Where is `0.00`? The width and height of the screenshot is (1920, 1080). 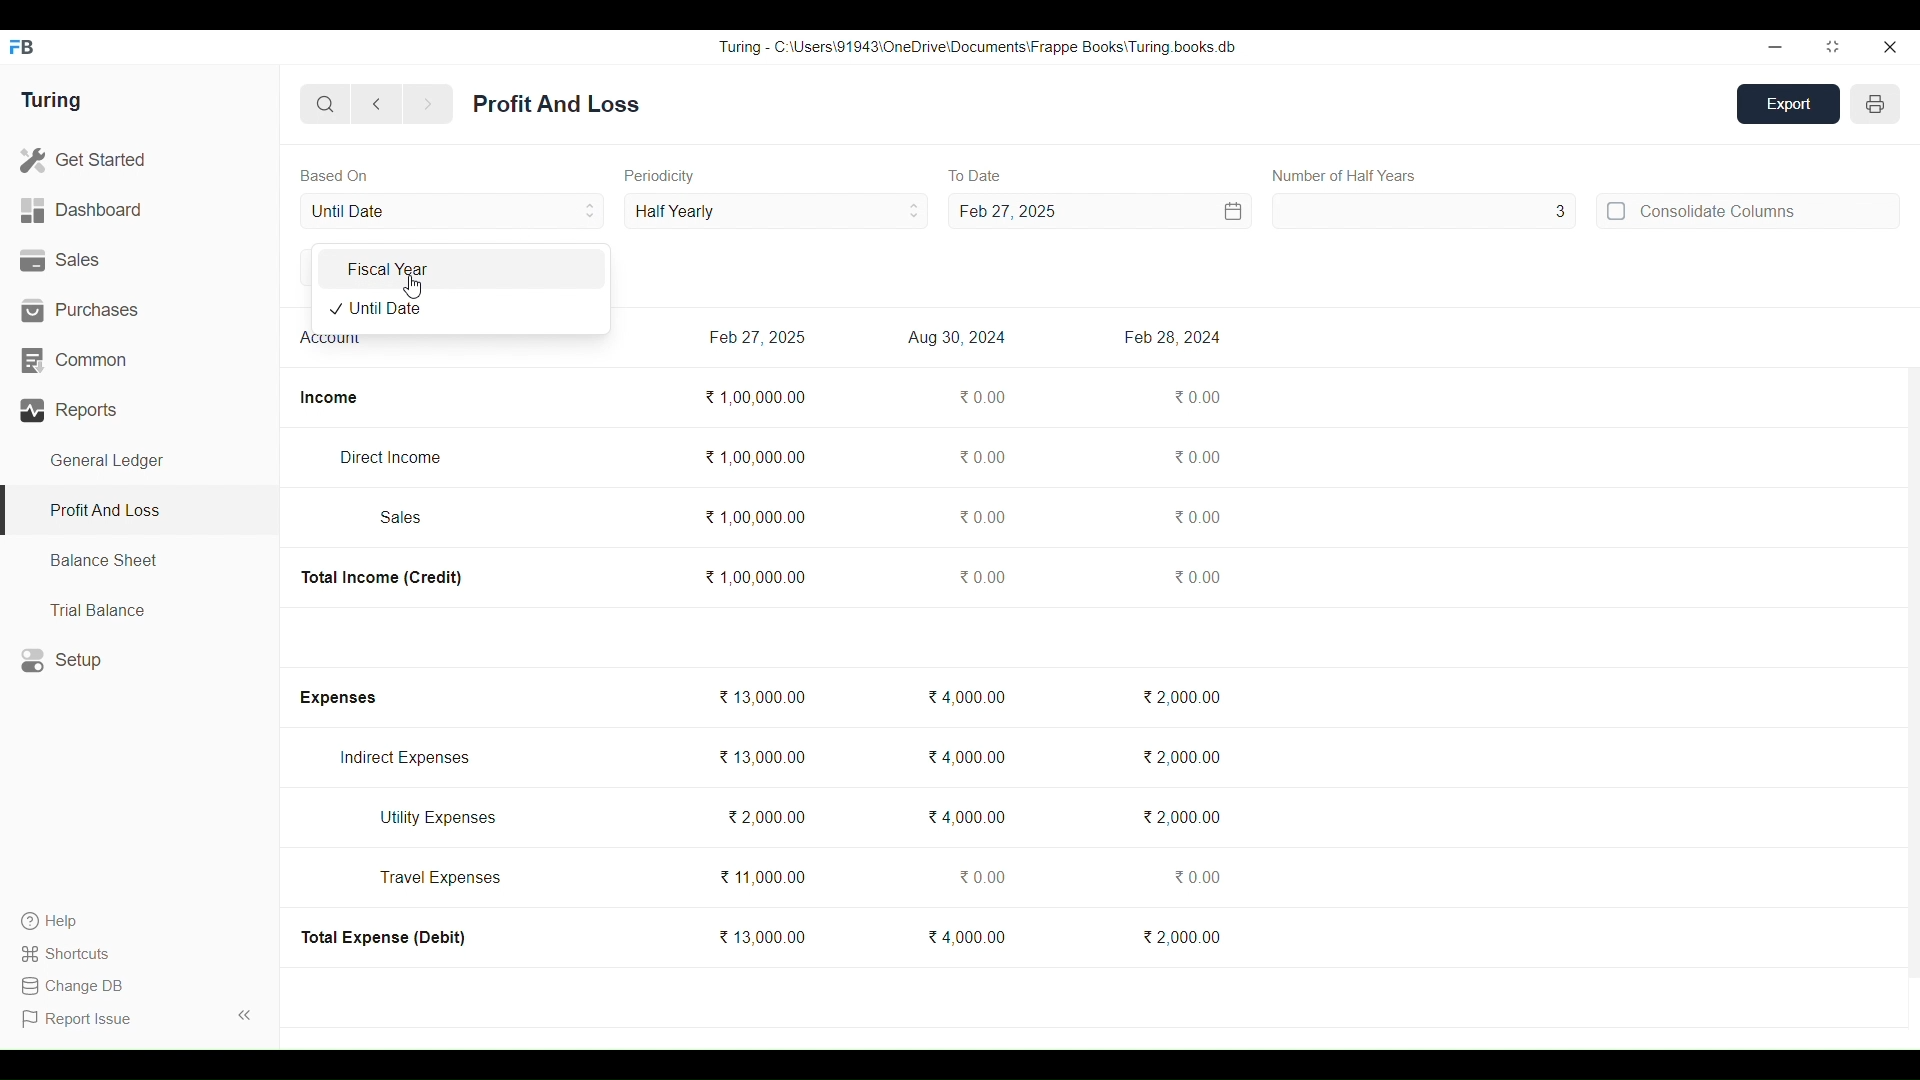
0.00 is located at coordinates (1196, 457).